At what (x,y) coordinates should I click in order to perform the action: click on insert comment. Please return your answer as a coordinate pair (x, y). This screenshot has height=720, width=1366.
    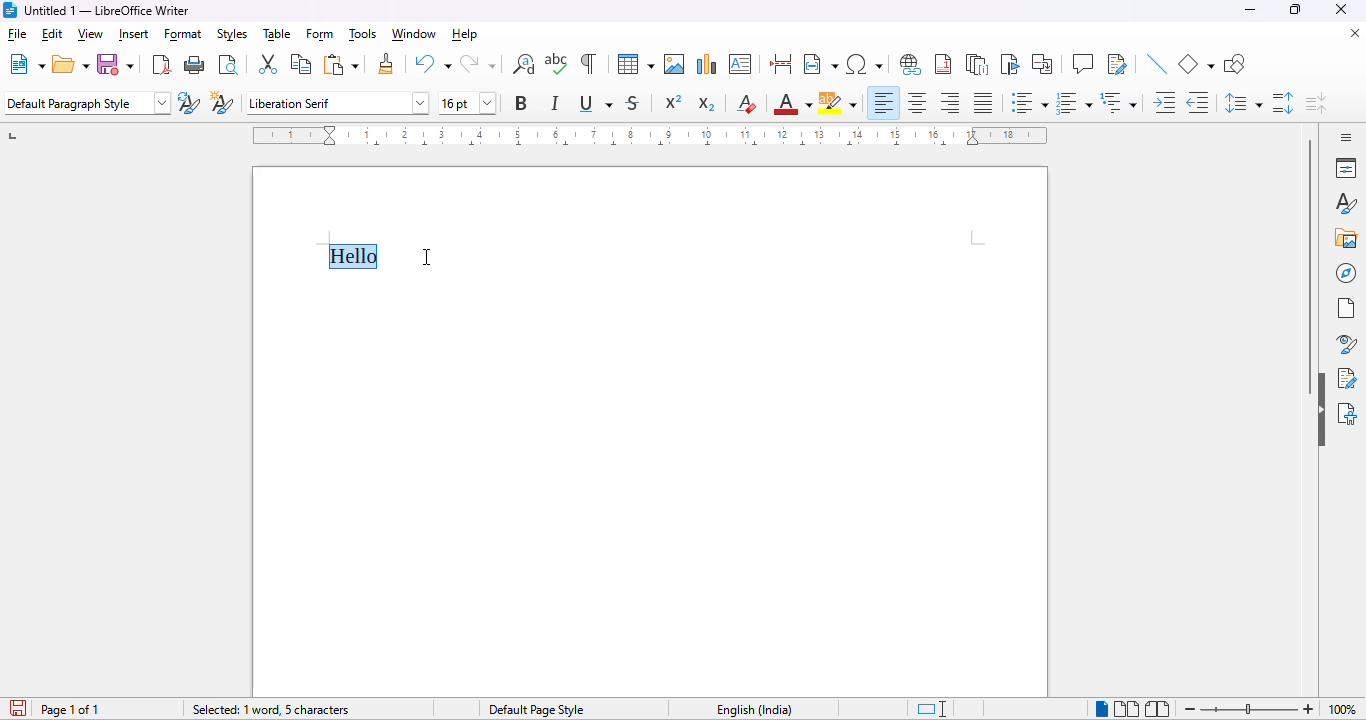
    Looking at the image, I should click on (1083, 63).